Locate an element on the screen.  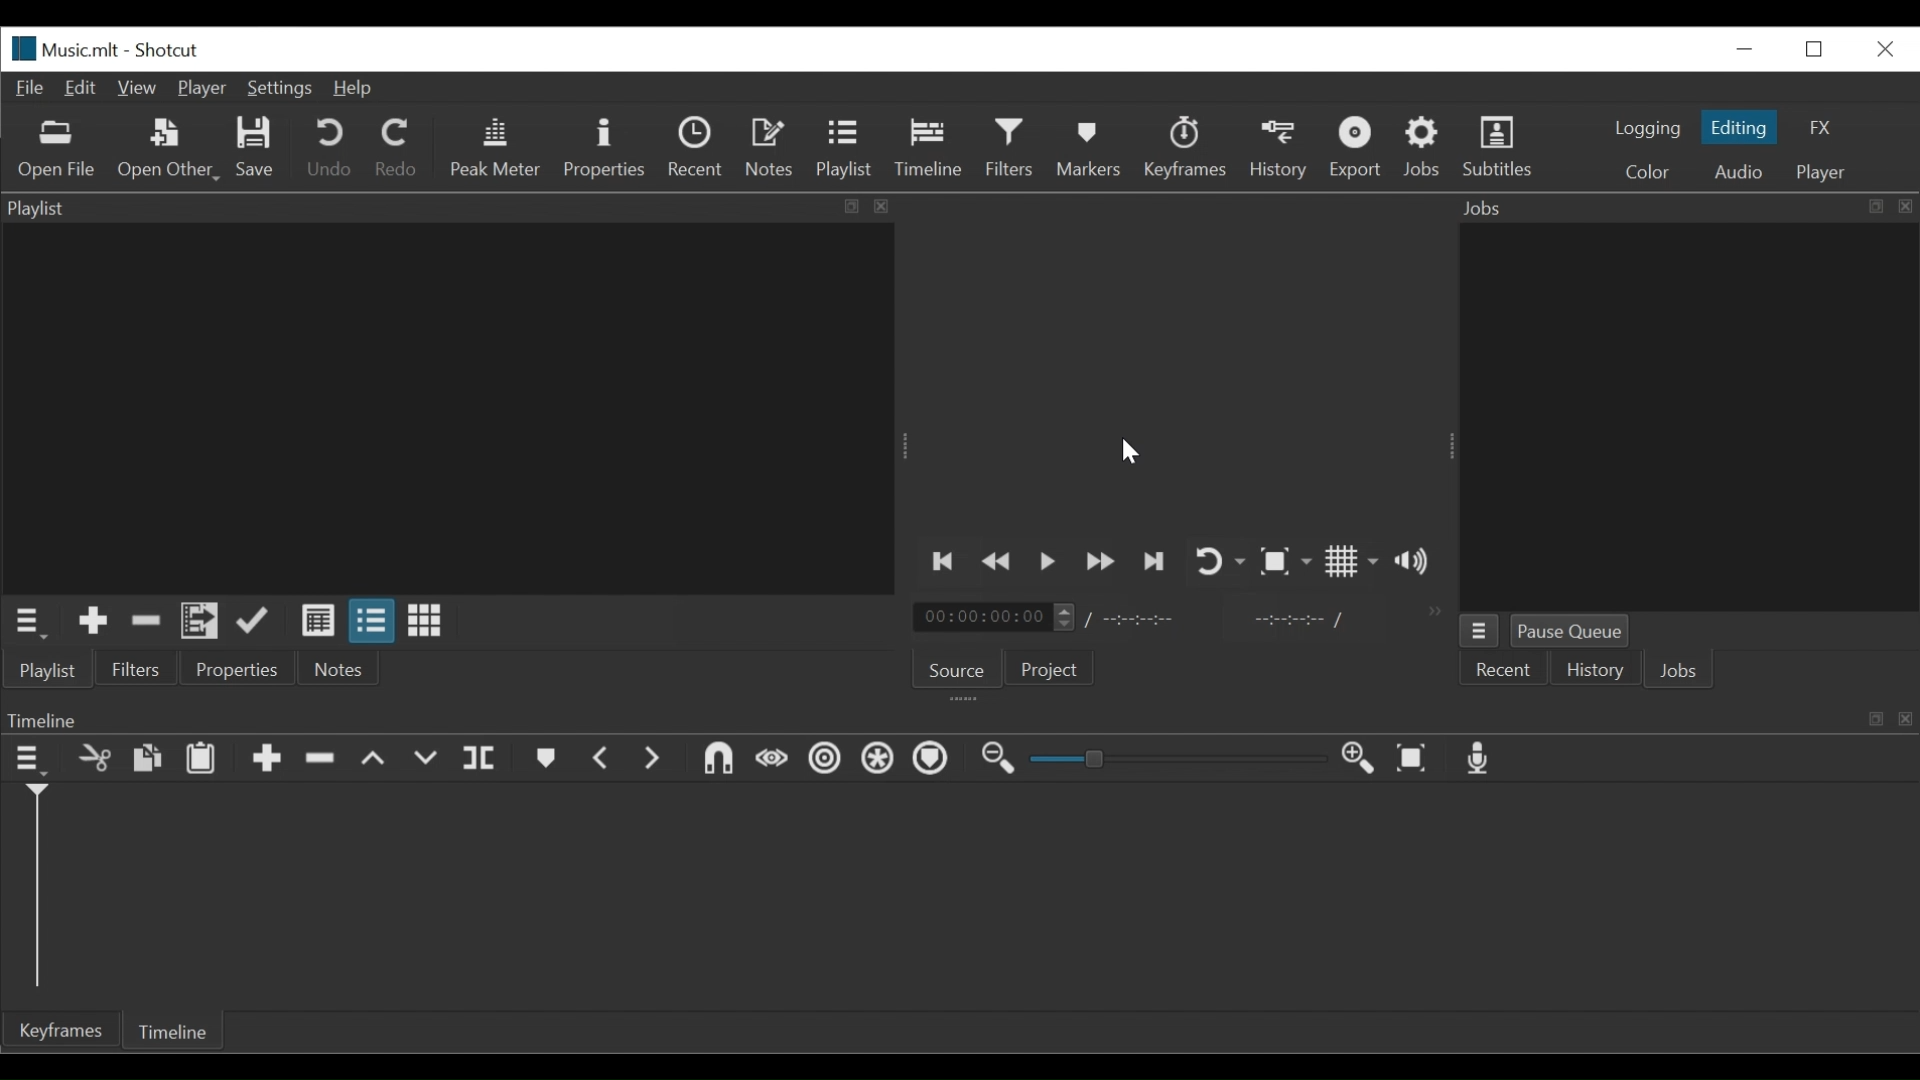
Redo is located at coordinates (401, 148).